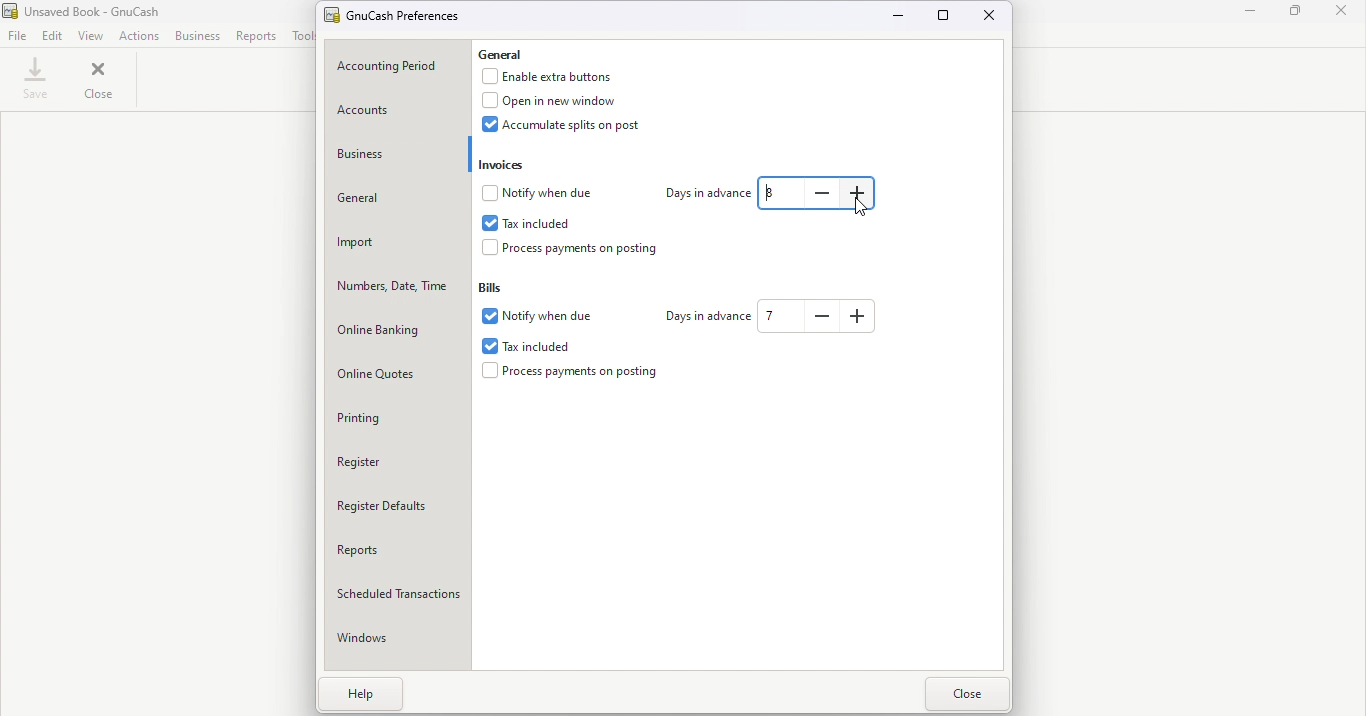  I want to click on Register, so click(401, 463).